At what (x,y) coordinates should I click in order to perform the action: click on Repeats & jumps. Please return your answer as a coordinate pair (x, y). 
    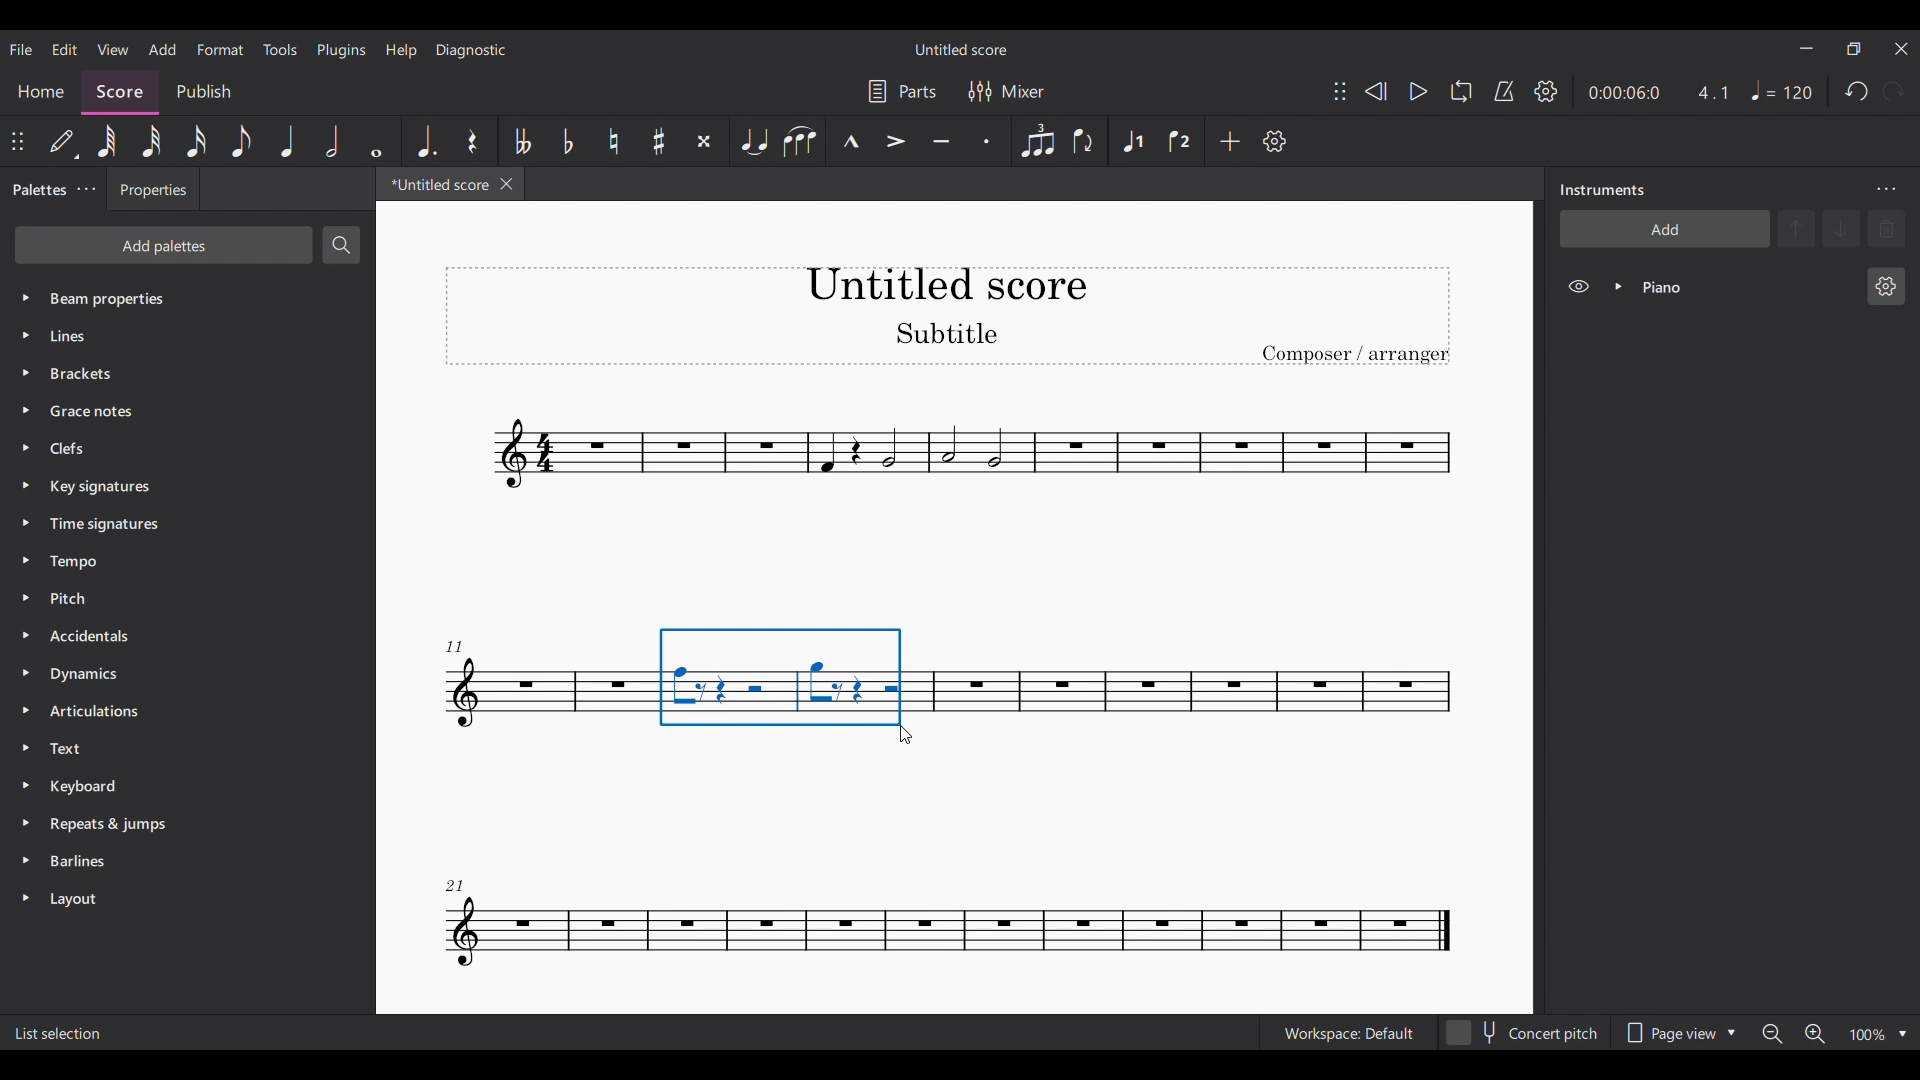
    Looking at the image, I should click on (172, 823).